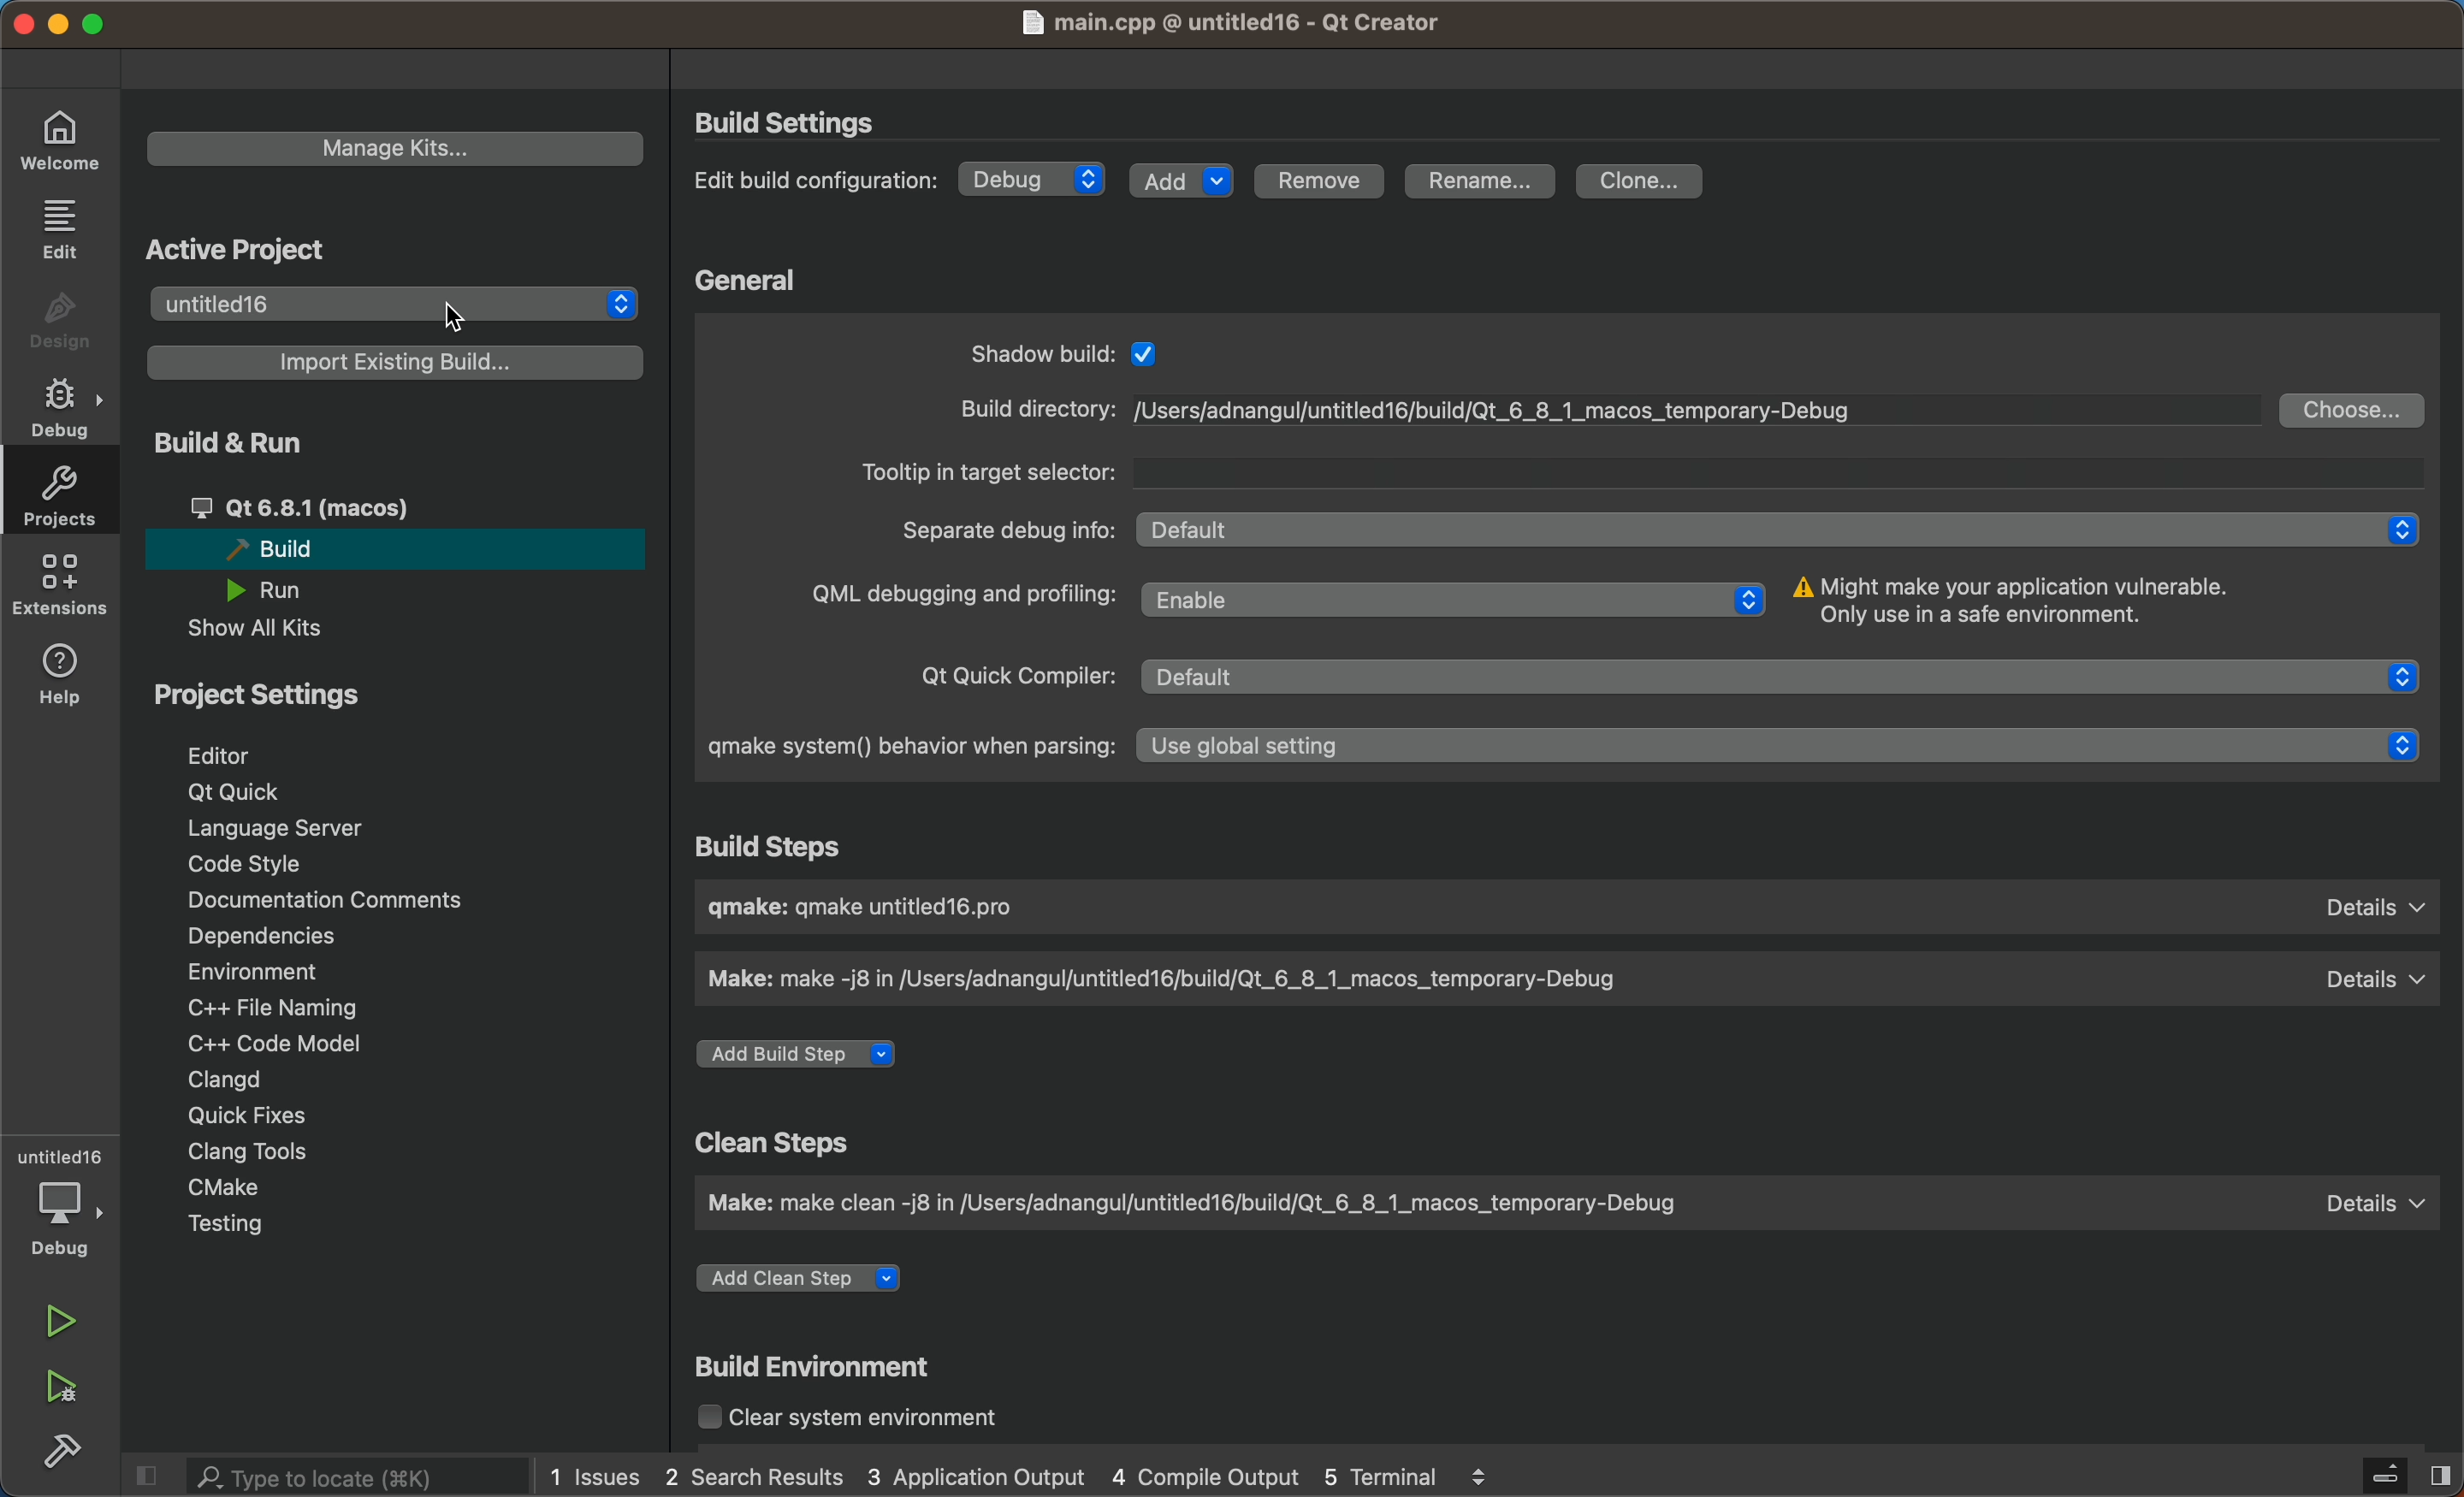  I want to click on debugger, so click(65, 1204).